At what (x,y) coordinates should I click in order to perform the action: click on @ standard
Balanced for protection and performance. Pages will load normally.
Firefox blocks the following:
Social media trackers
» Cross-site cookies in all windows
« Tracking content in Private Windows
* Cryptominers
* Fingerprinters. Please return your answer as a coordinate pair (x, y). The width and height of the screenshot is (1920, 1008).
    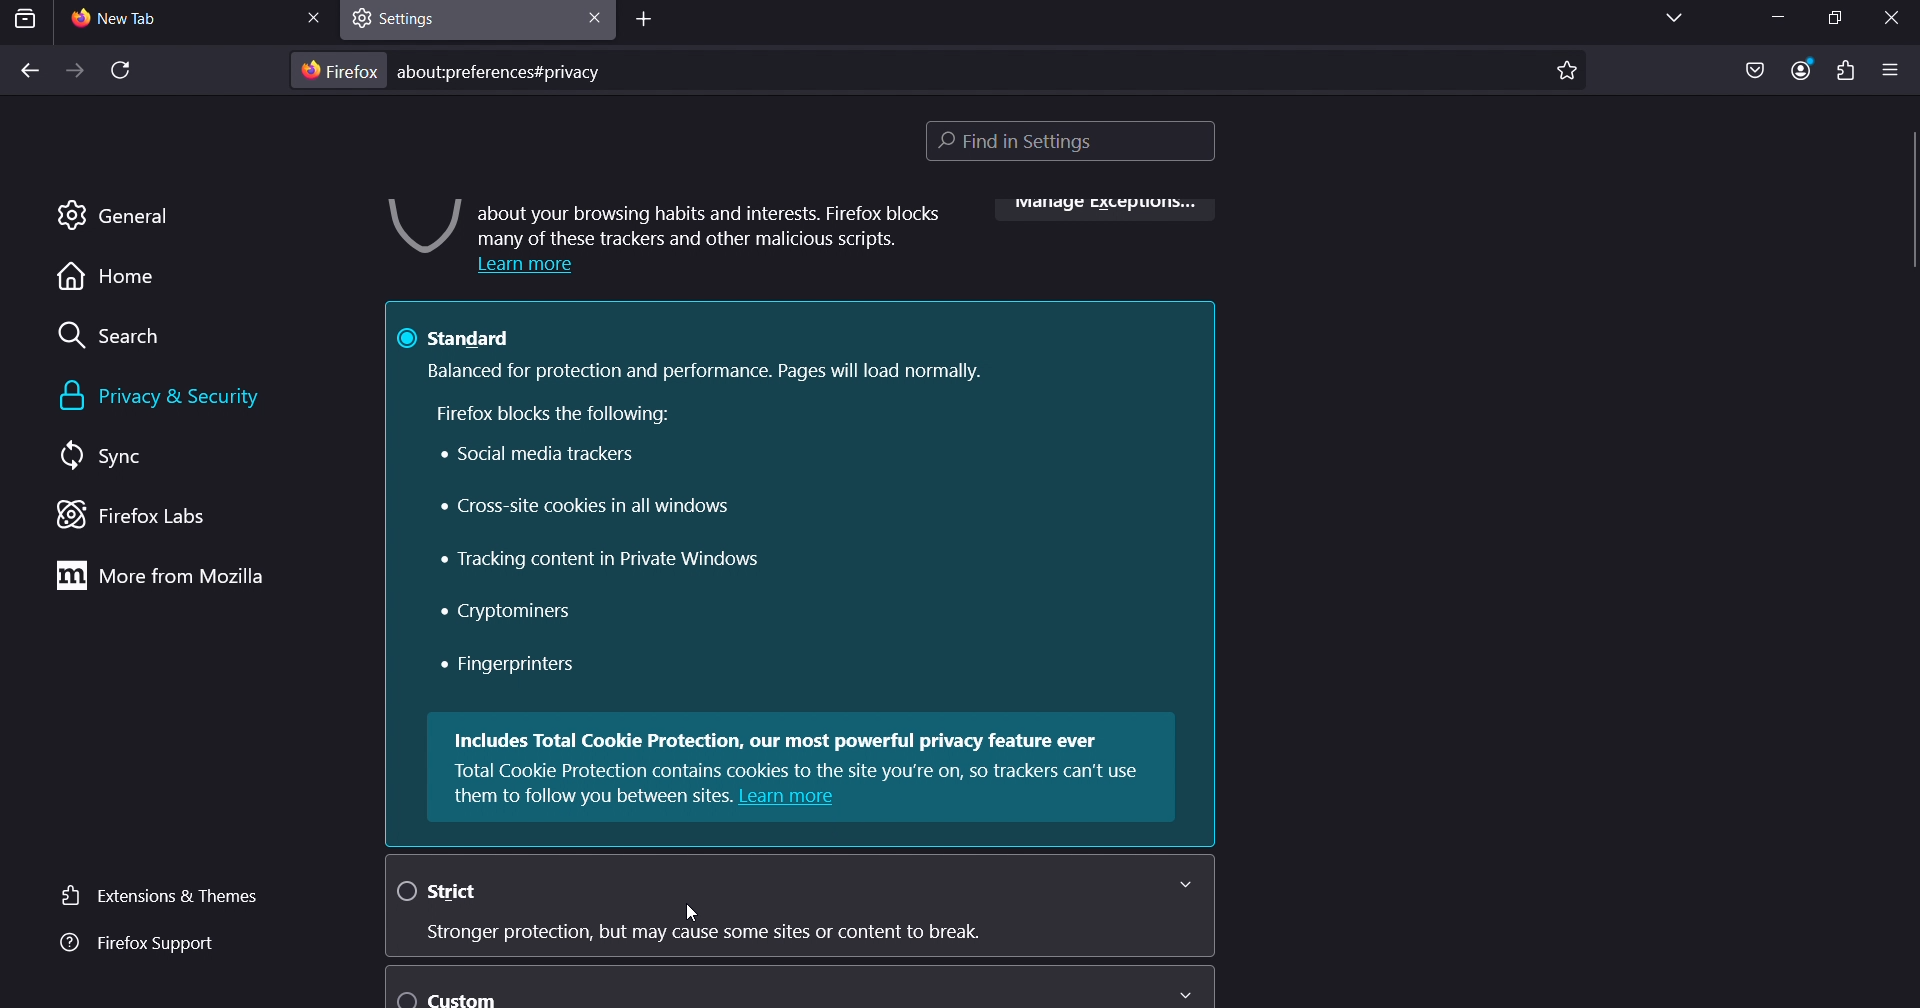
    Looking at the image, I should click on (804, 503).